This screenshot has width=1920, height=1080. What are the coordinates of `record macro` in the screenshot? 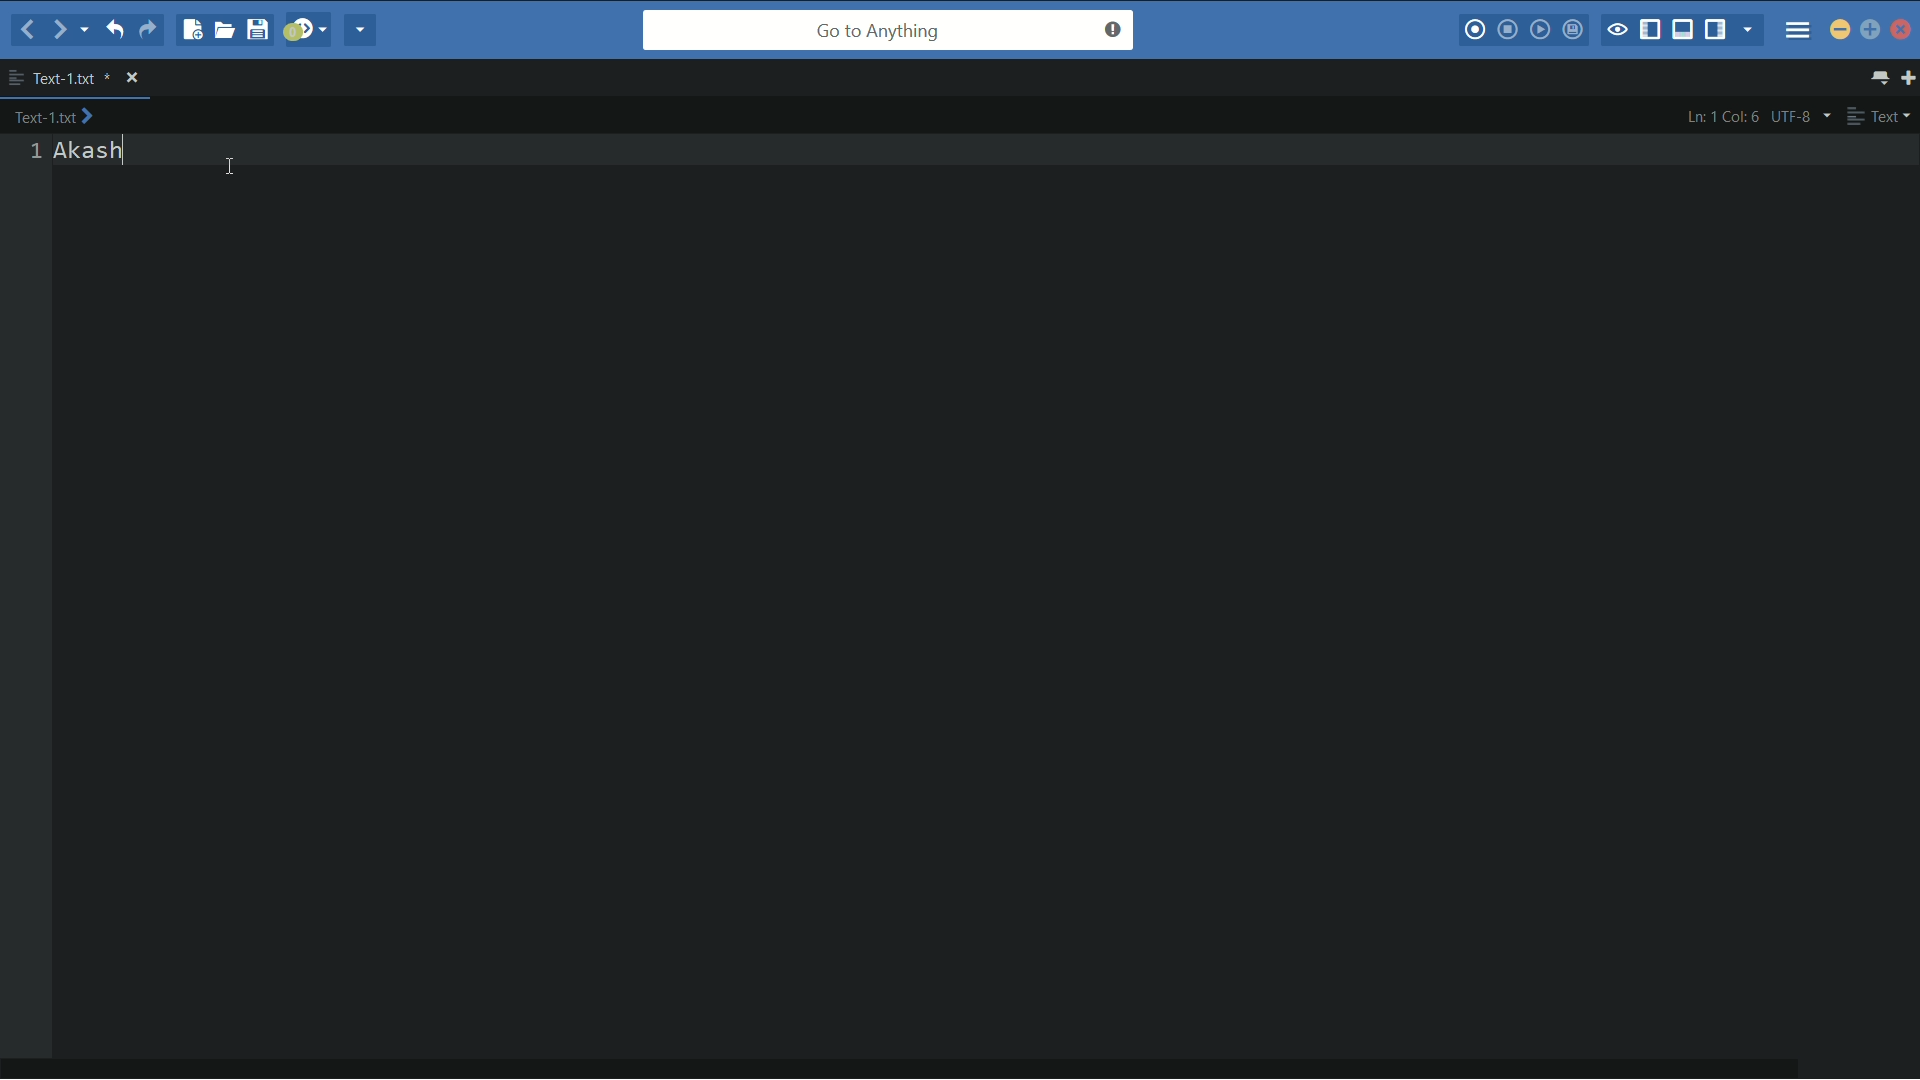 It's located at (1475, 28).